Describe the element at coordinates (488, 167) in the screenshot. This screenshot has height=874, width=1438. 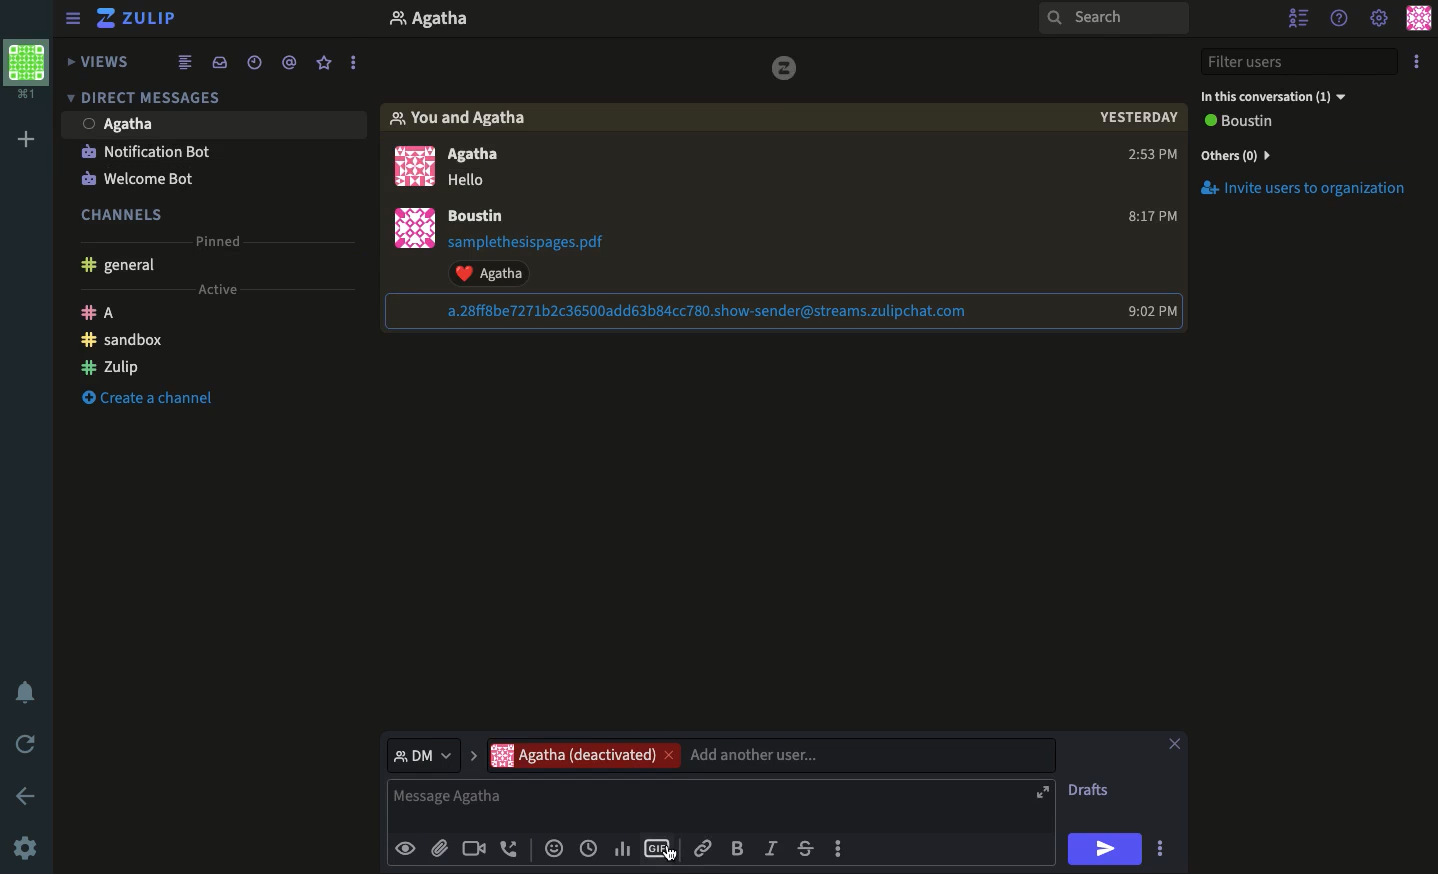
I see `User` at that location.